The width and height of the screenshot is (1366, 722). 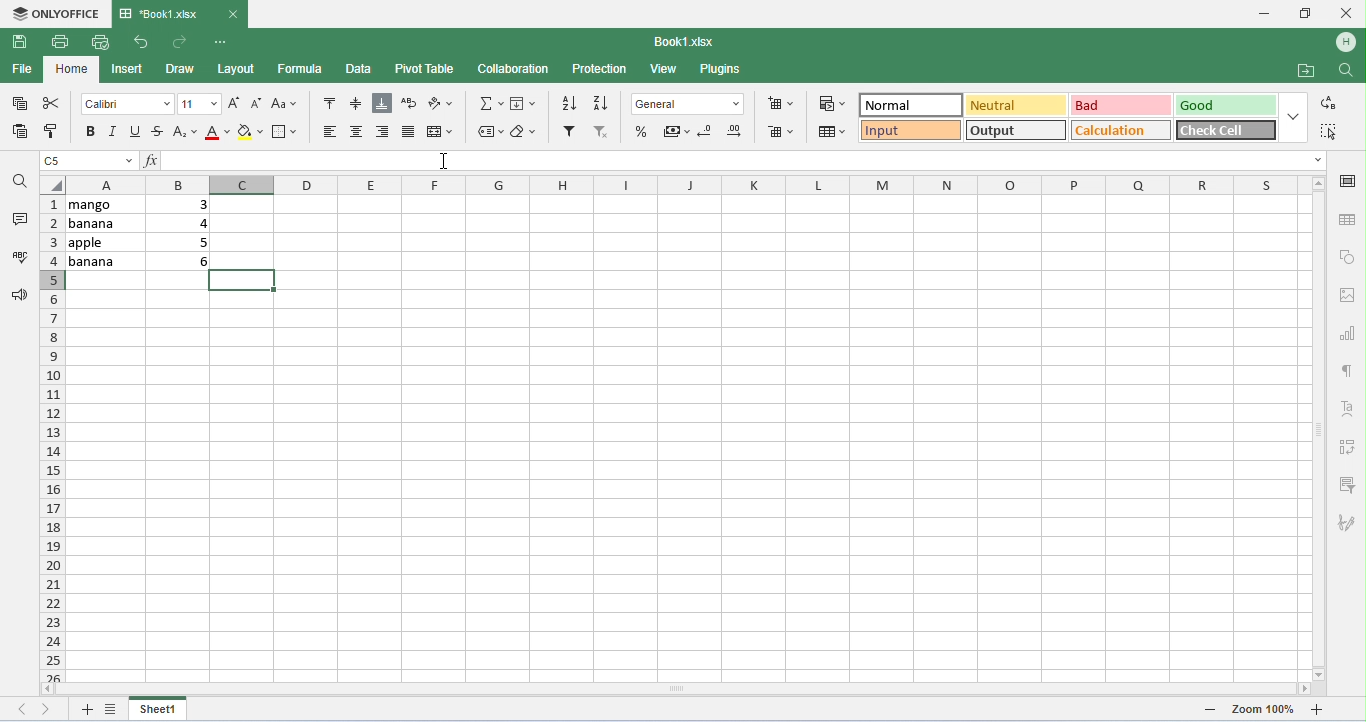 What do you see at coordinates (643, 132) in the screenshot?
I see `percent style` at bounding box center [643, 132].